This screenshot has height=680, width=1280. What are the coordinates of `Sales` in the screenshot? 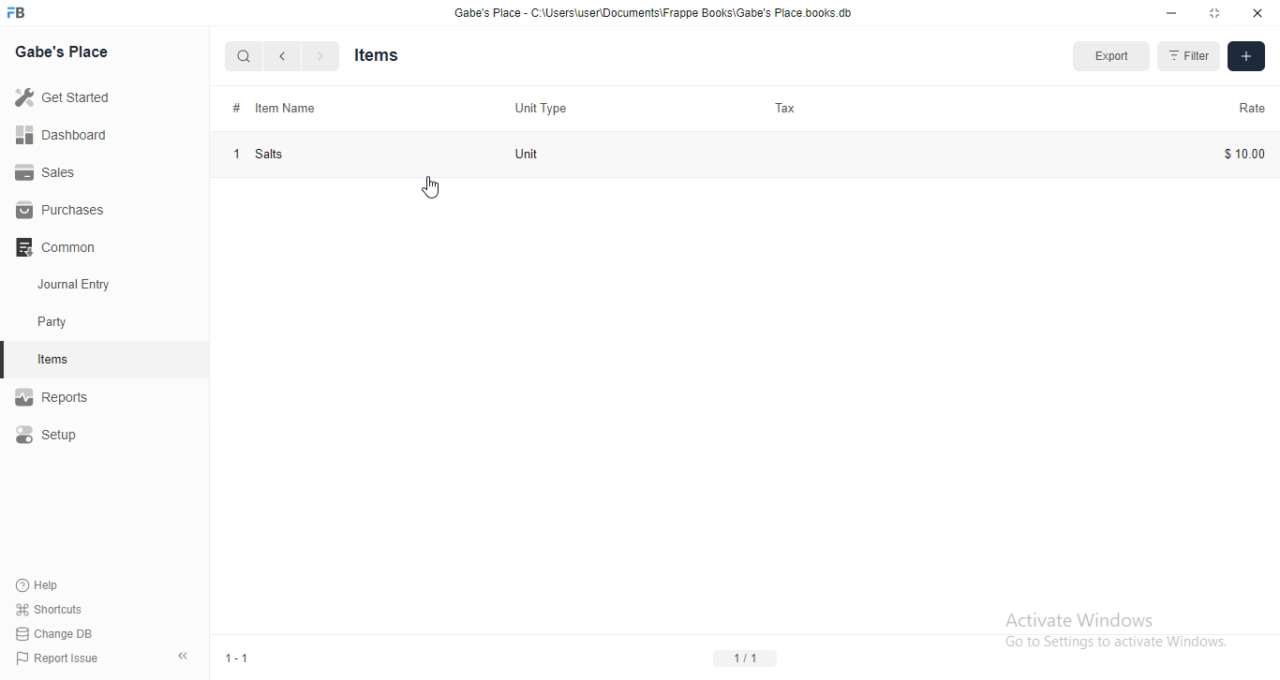 It's located at (52, 171).